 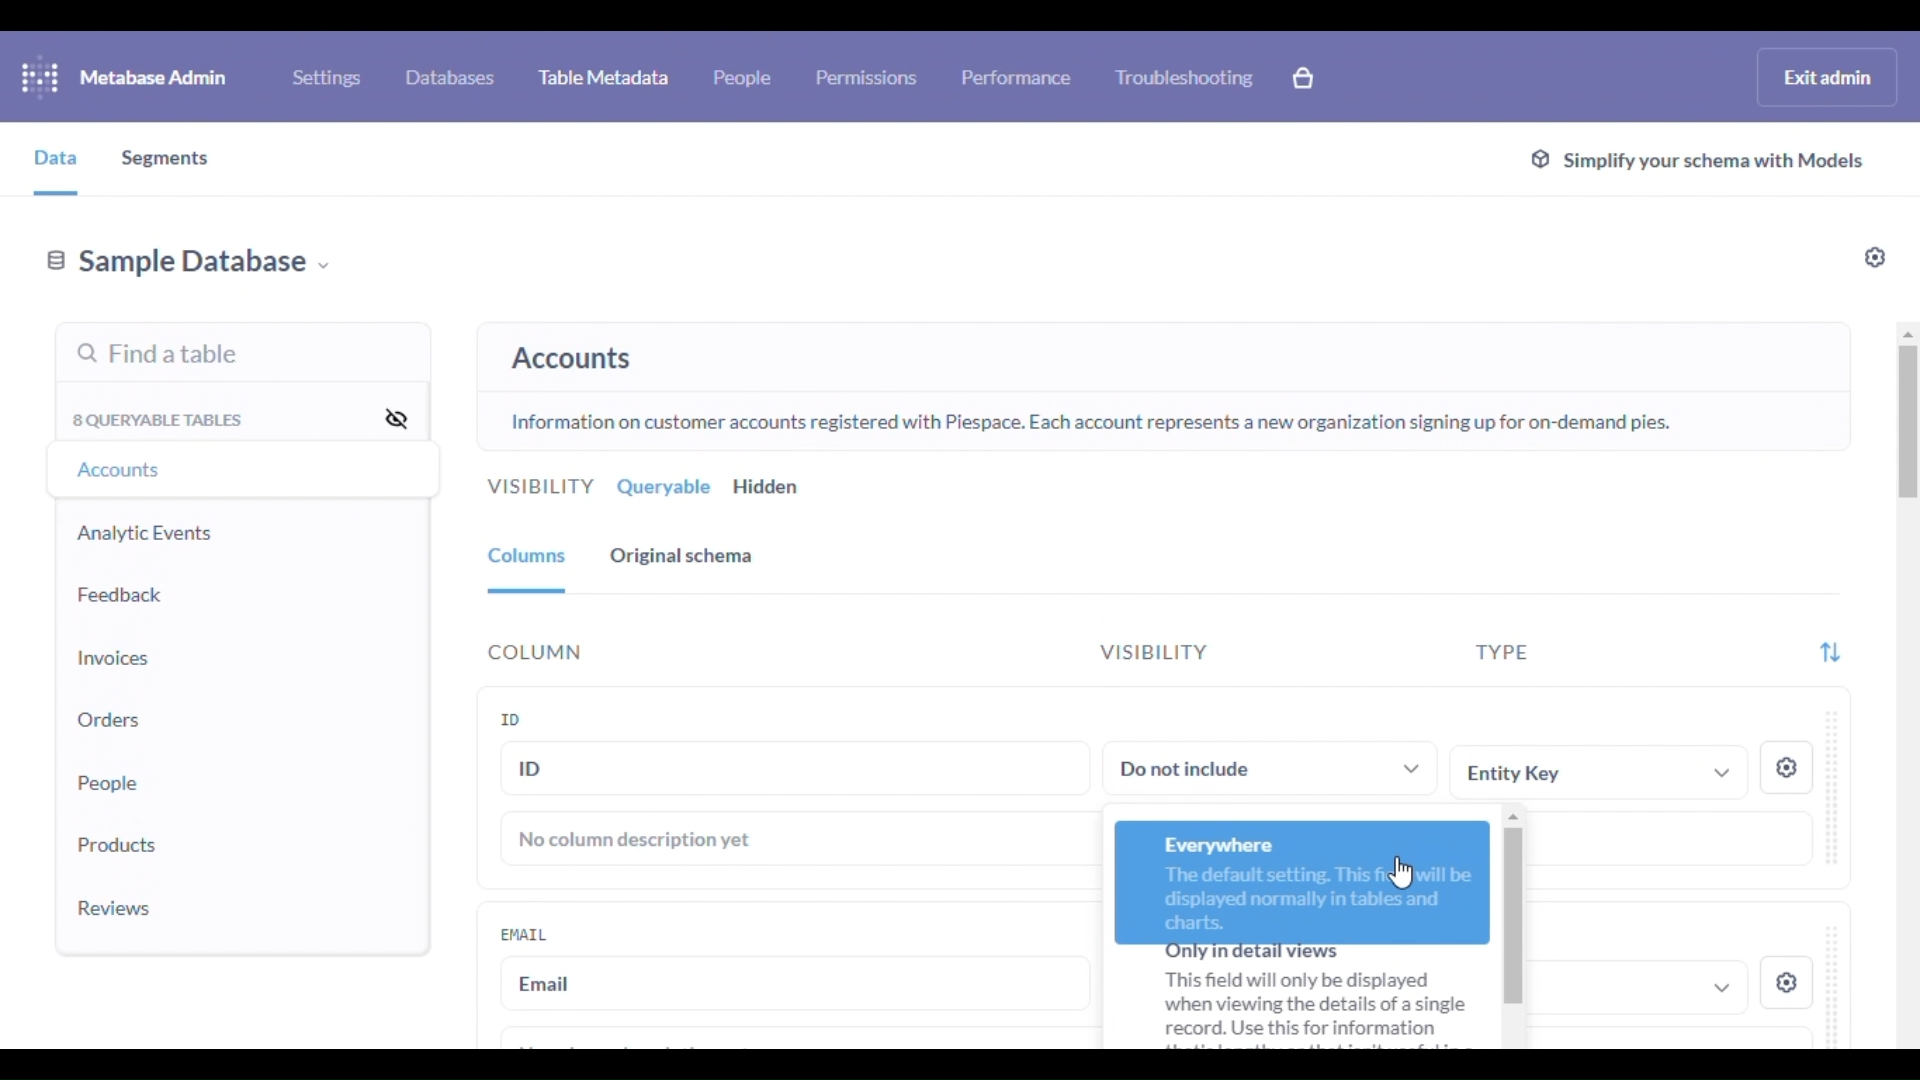 I want to click on ID, so click(x=794, y=767).